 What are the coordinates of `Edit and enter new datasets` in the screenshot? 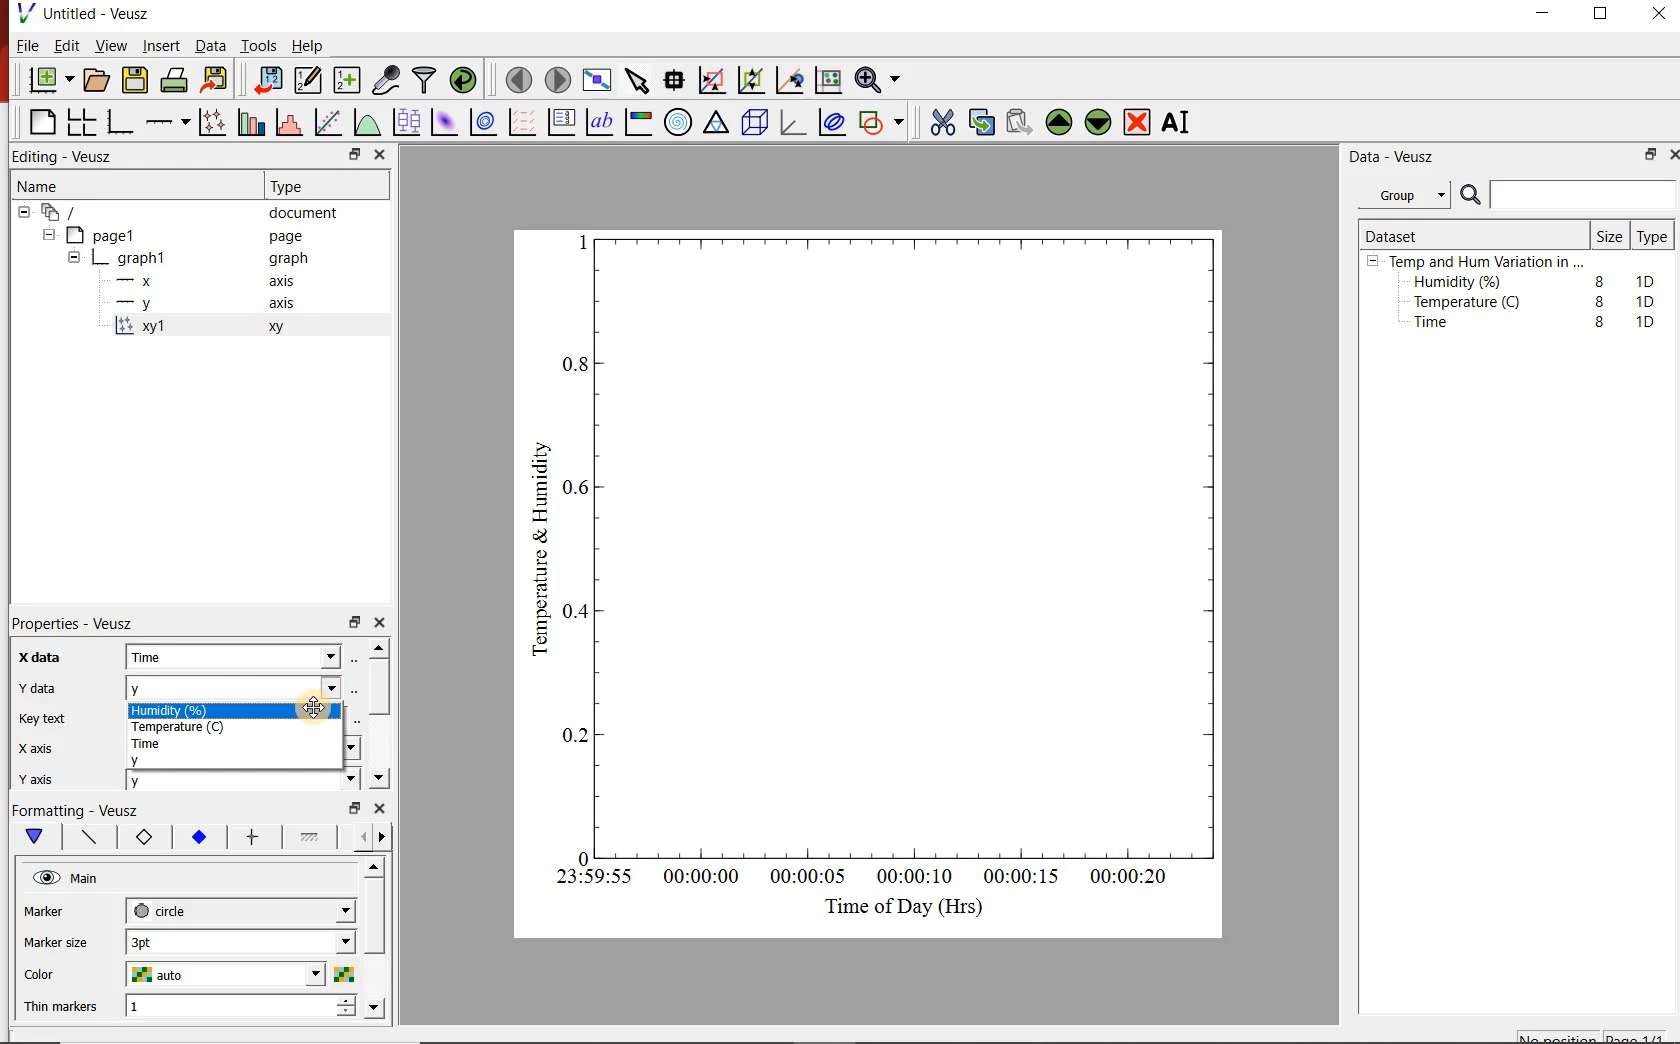 It's located at (309, 81).